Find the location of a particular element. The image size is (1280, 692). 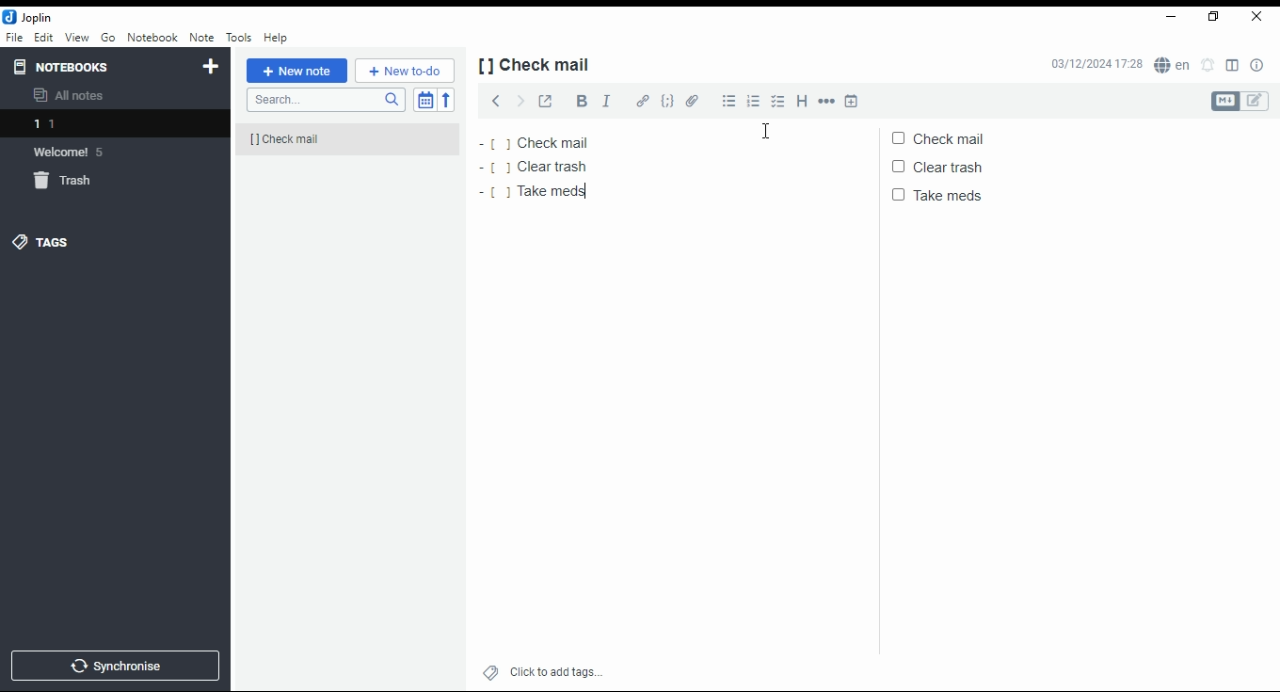

sort order reverse is located at coordinates (446, 99).